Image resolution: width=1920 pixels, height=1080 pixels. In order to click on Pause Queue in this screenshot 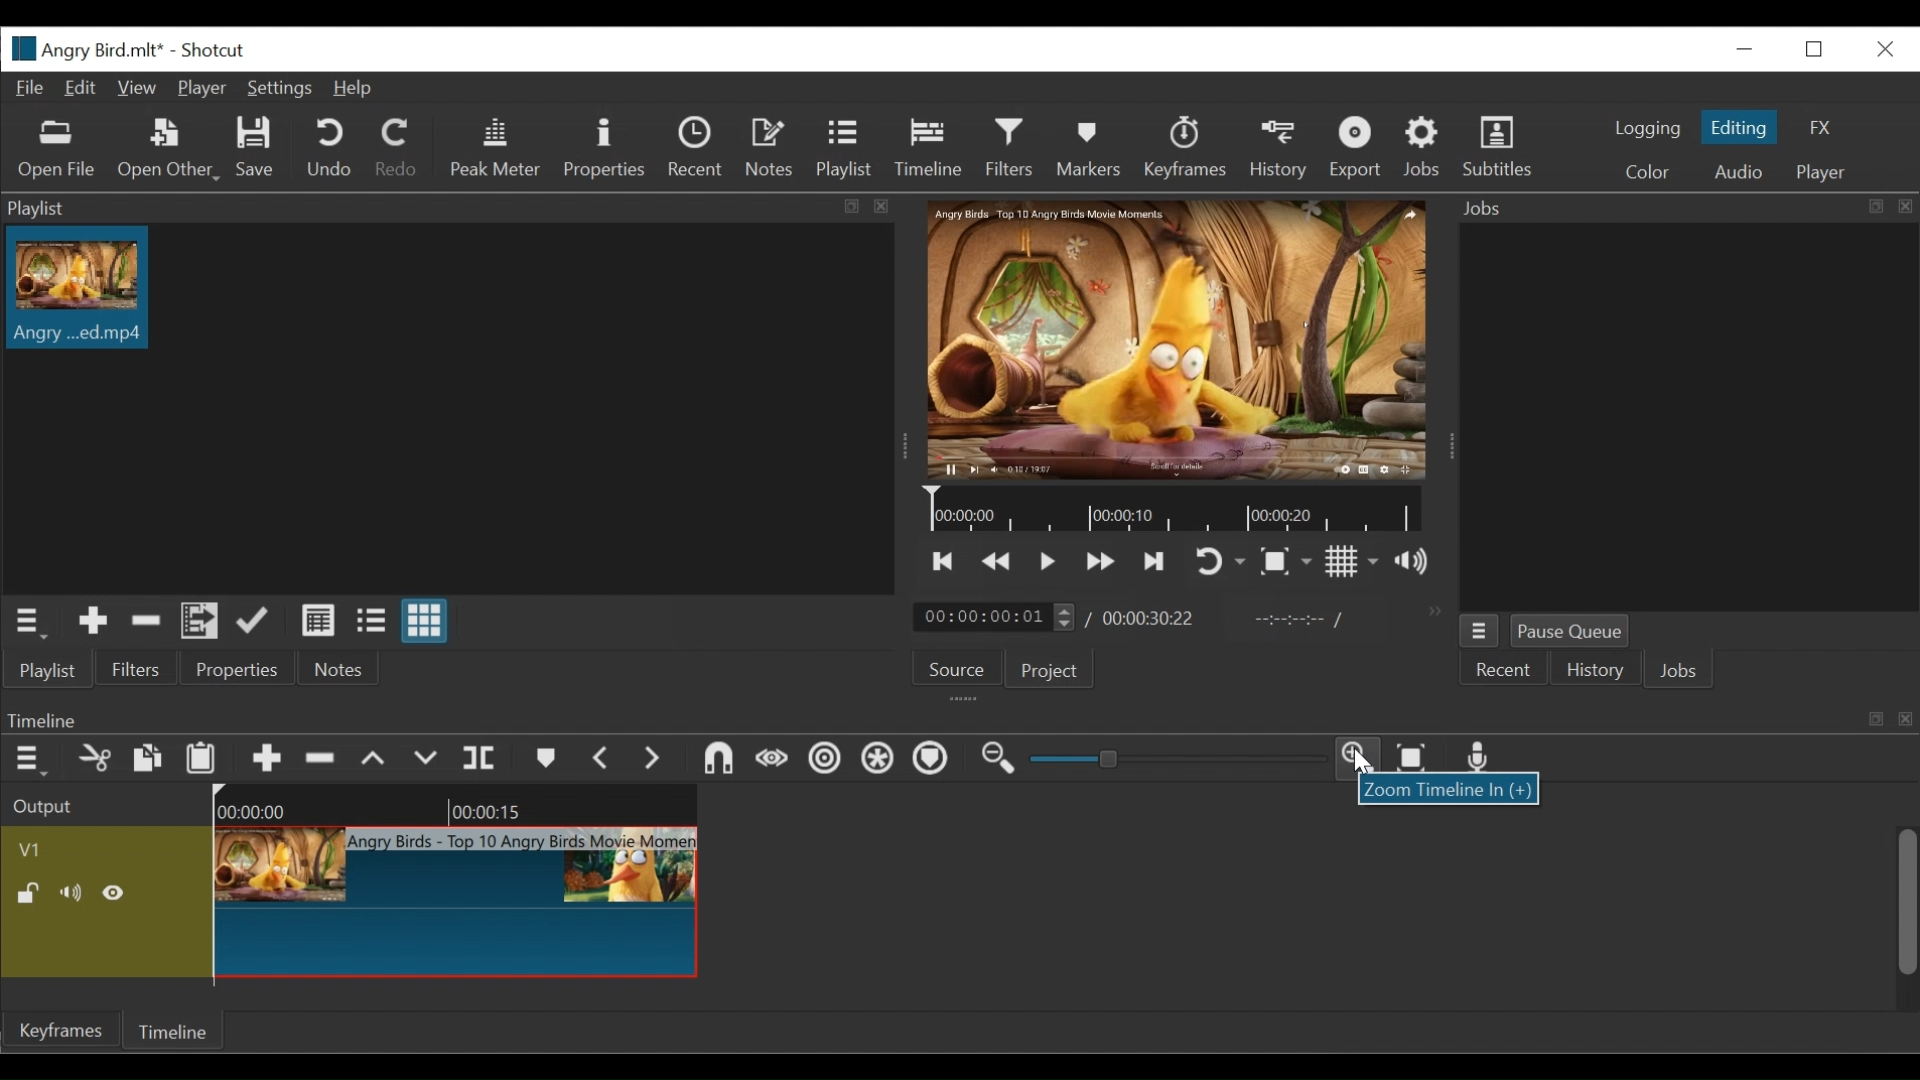, I will do `click(1570, 630)`.